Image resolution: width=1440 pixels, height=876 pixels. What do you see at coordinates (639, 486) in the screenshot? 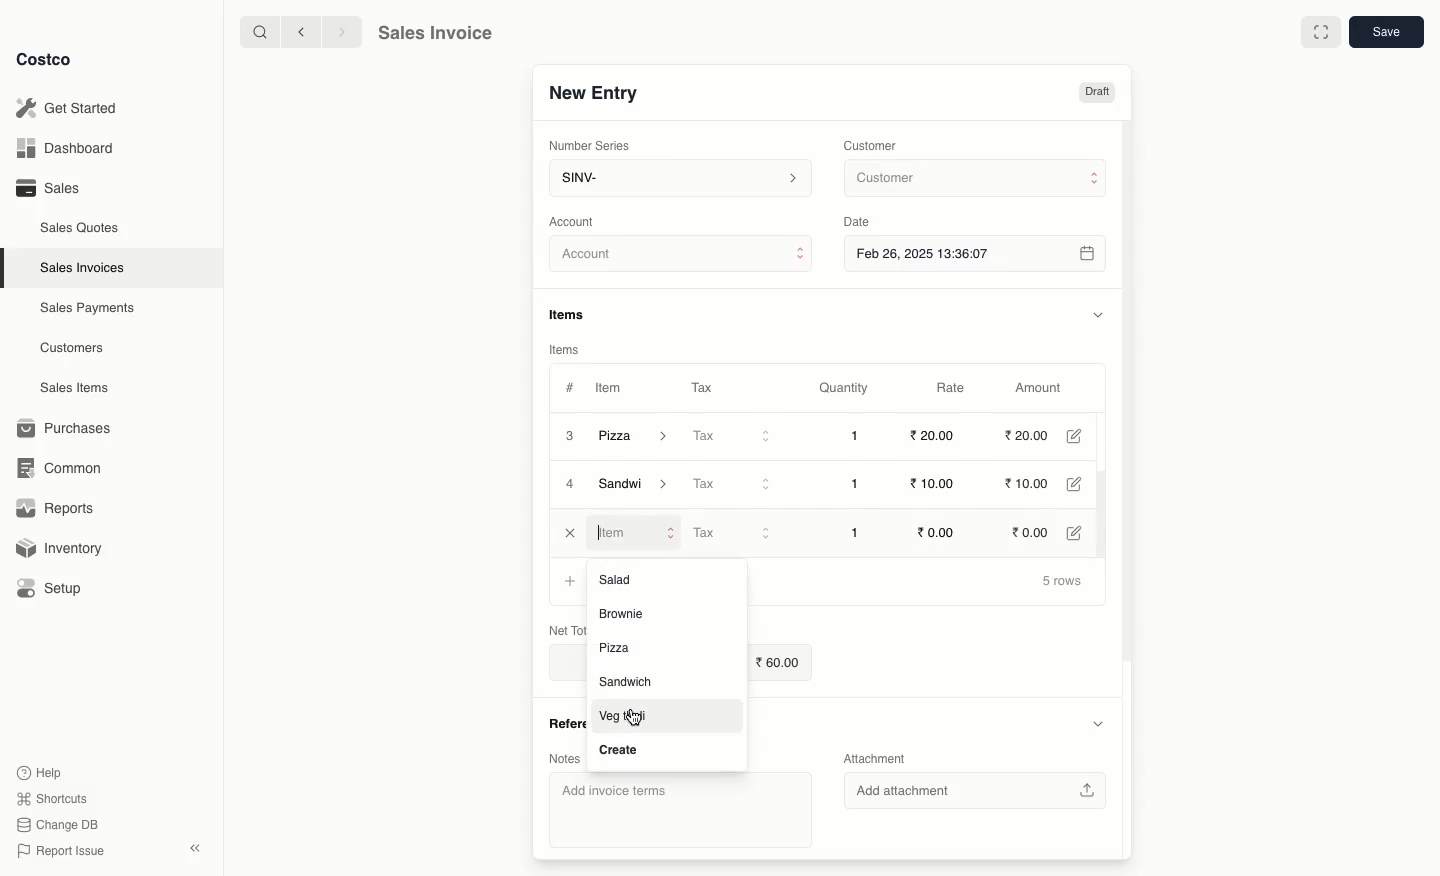
I see `Sandal` at bounding box center [639, 486].